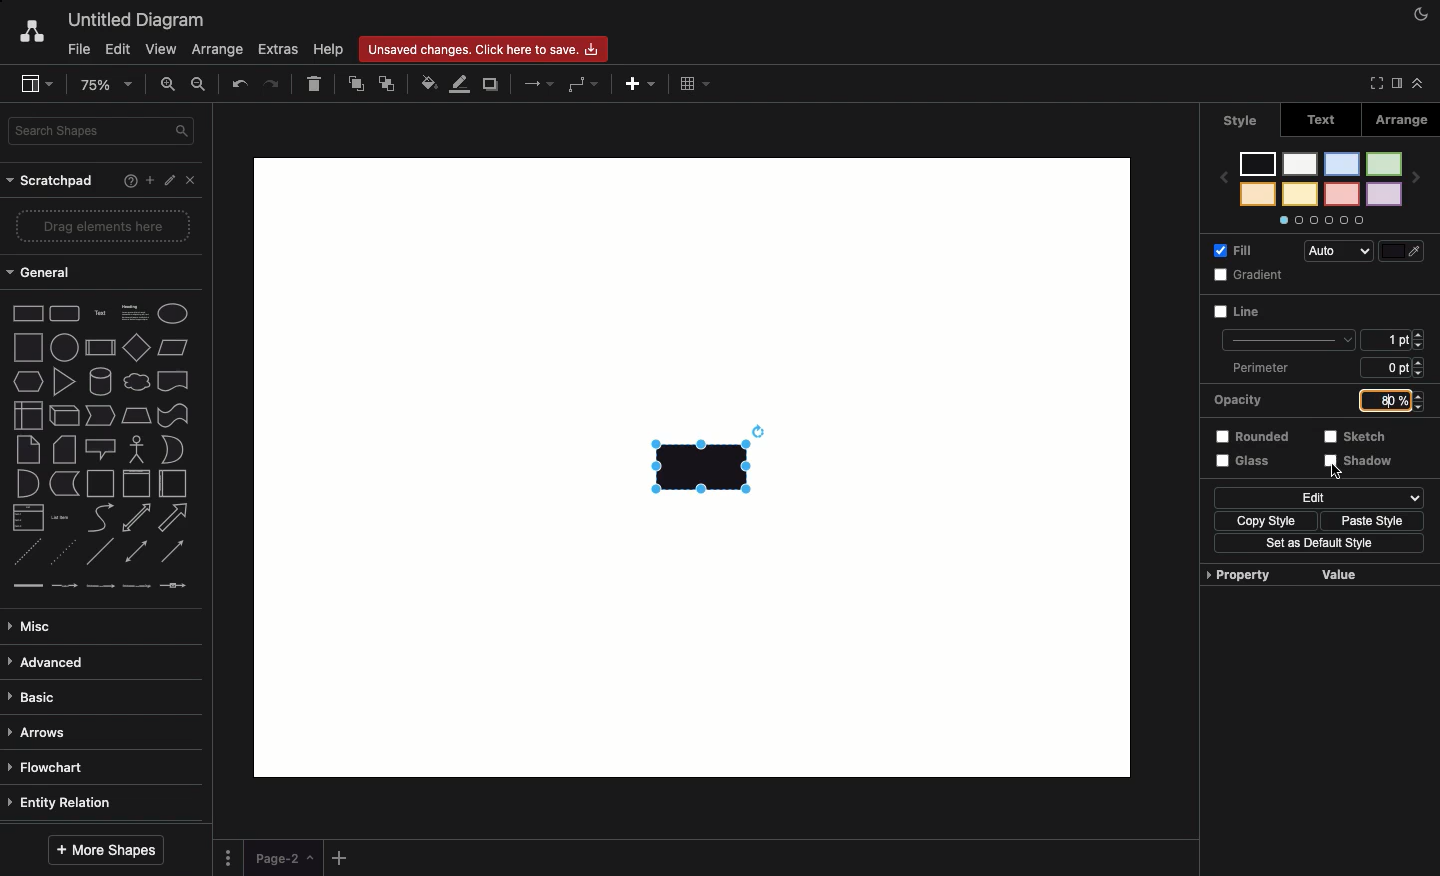 The width and height of the screenshot is (1440, 876). Describe the element at coordinates (1390, 342) in the screenshot. I see `1 pt` at that location.